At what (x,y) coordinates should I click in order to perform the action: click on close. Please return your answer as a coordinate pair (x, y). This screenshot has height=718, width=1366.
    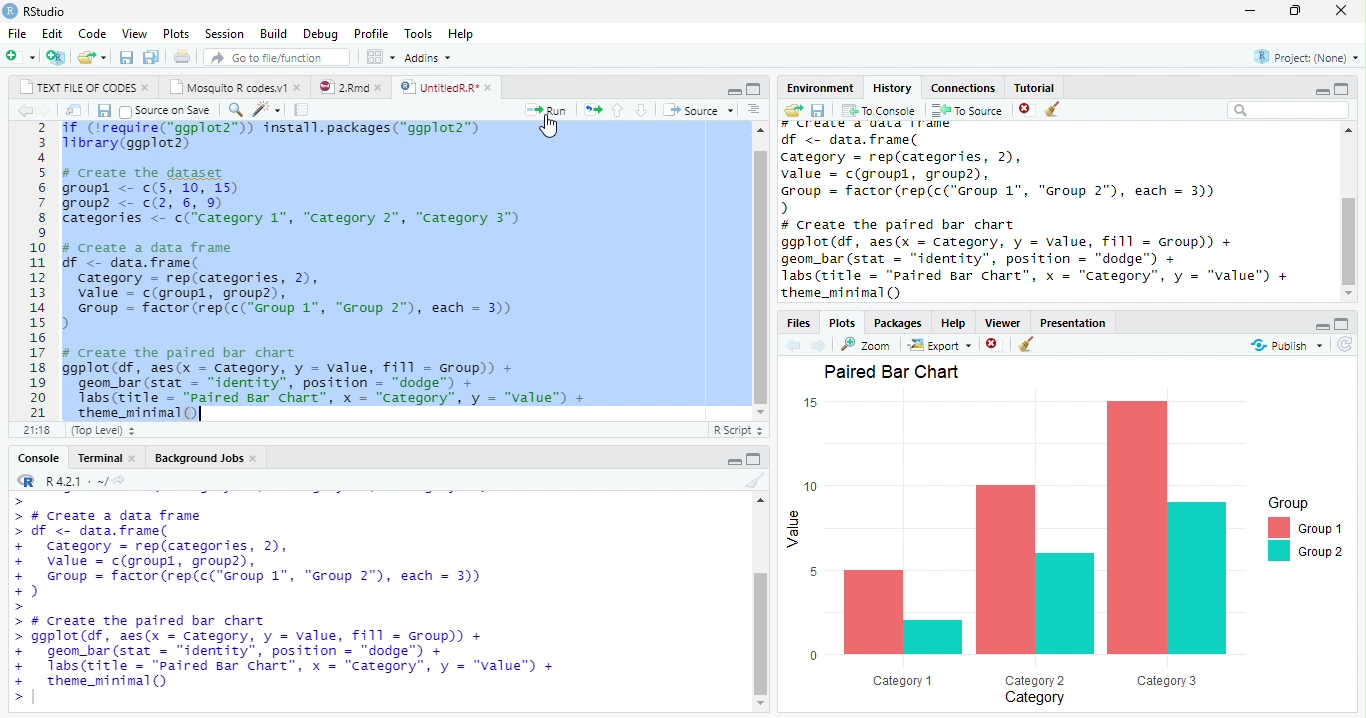
    Looking at the image, I should click on (380, 88).